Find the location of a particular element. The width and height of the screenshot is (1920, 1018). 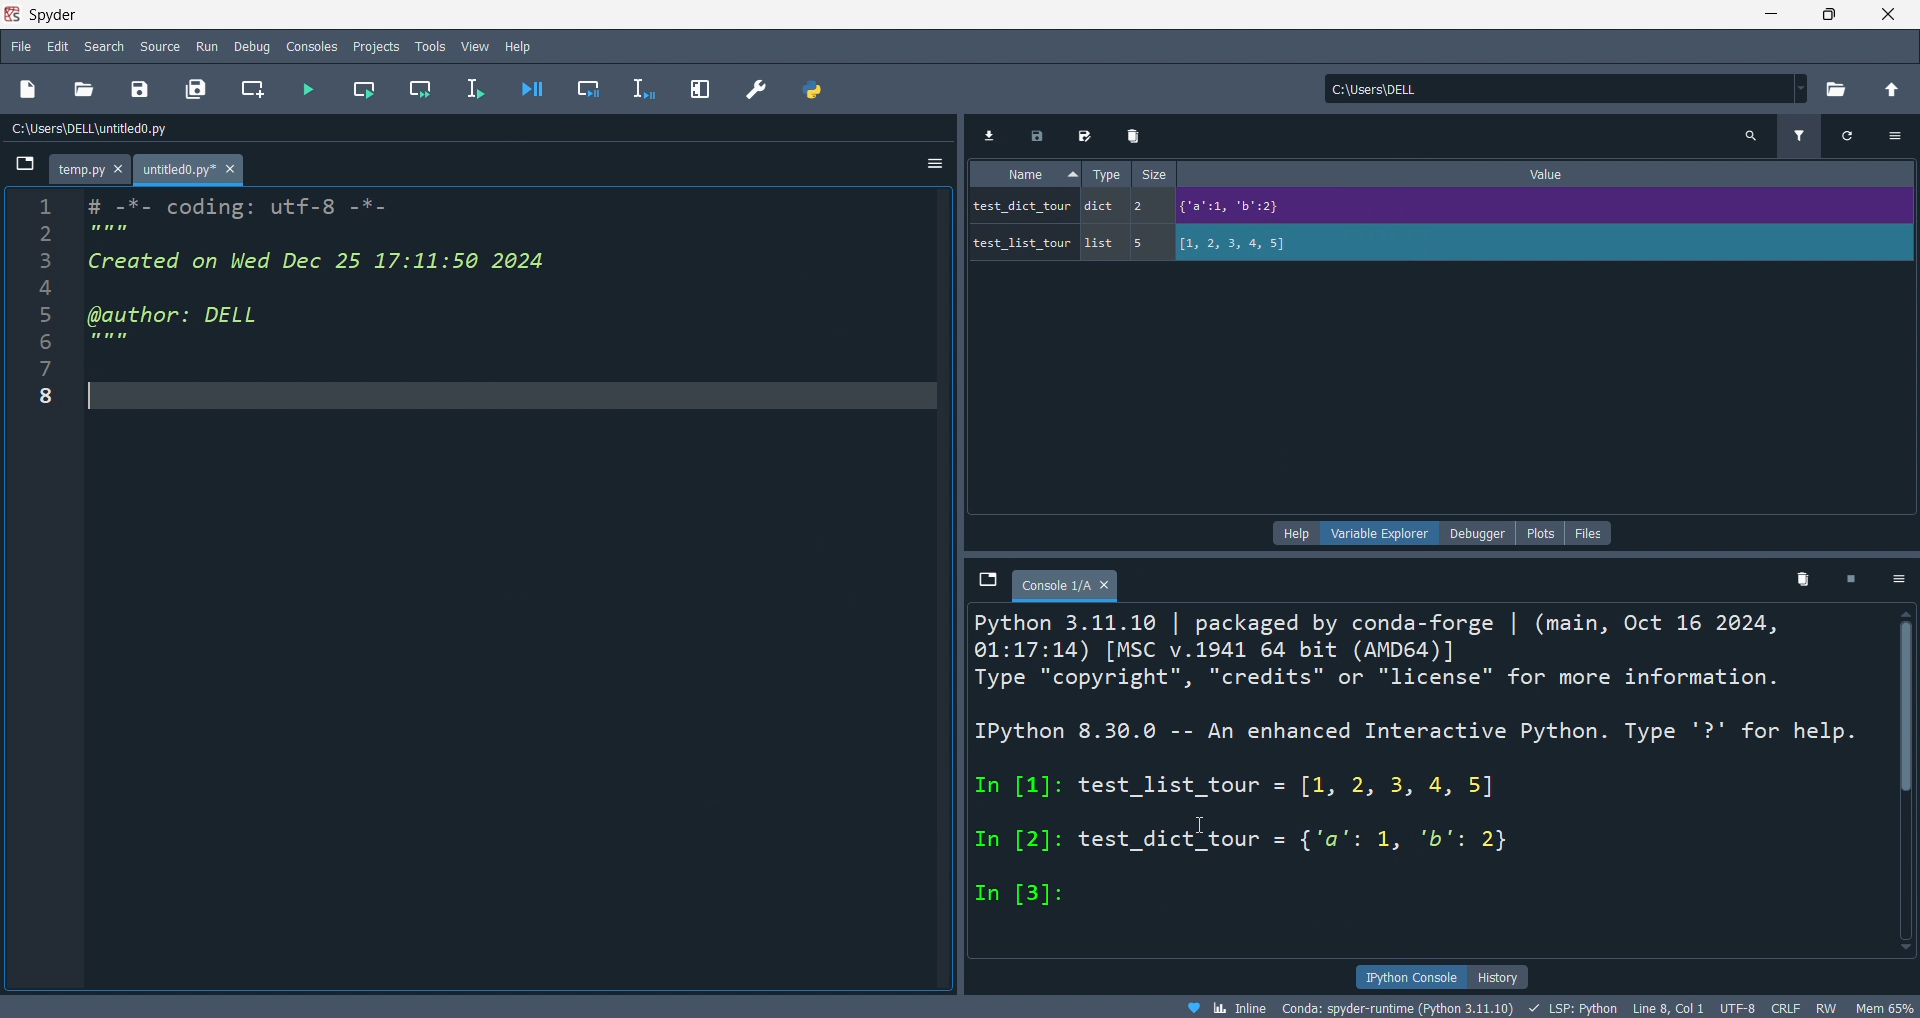

files is located at coordinates (1590, 532).